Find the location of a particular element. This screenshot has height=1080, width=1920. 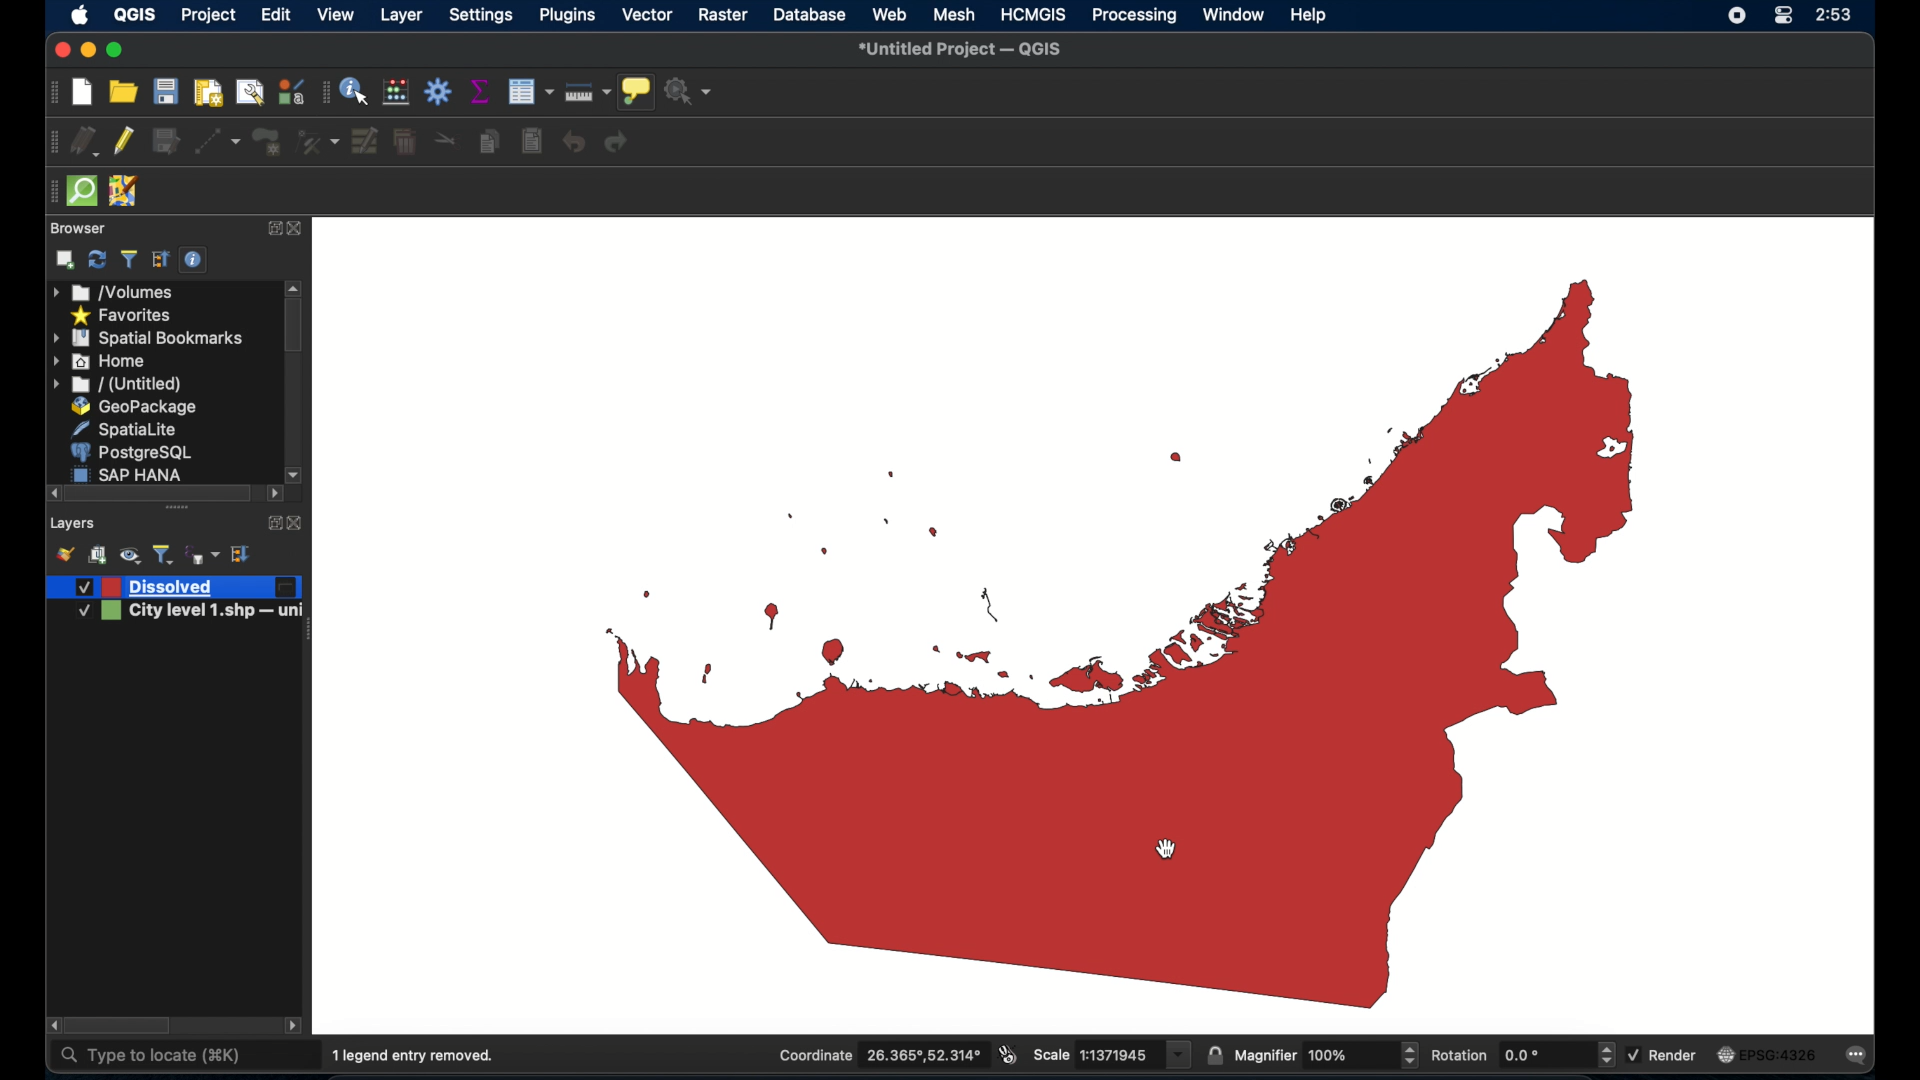

drag handle is located at coordinates (50, 191).